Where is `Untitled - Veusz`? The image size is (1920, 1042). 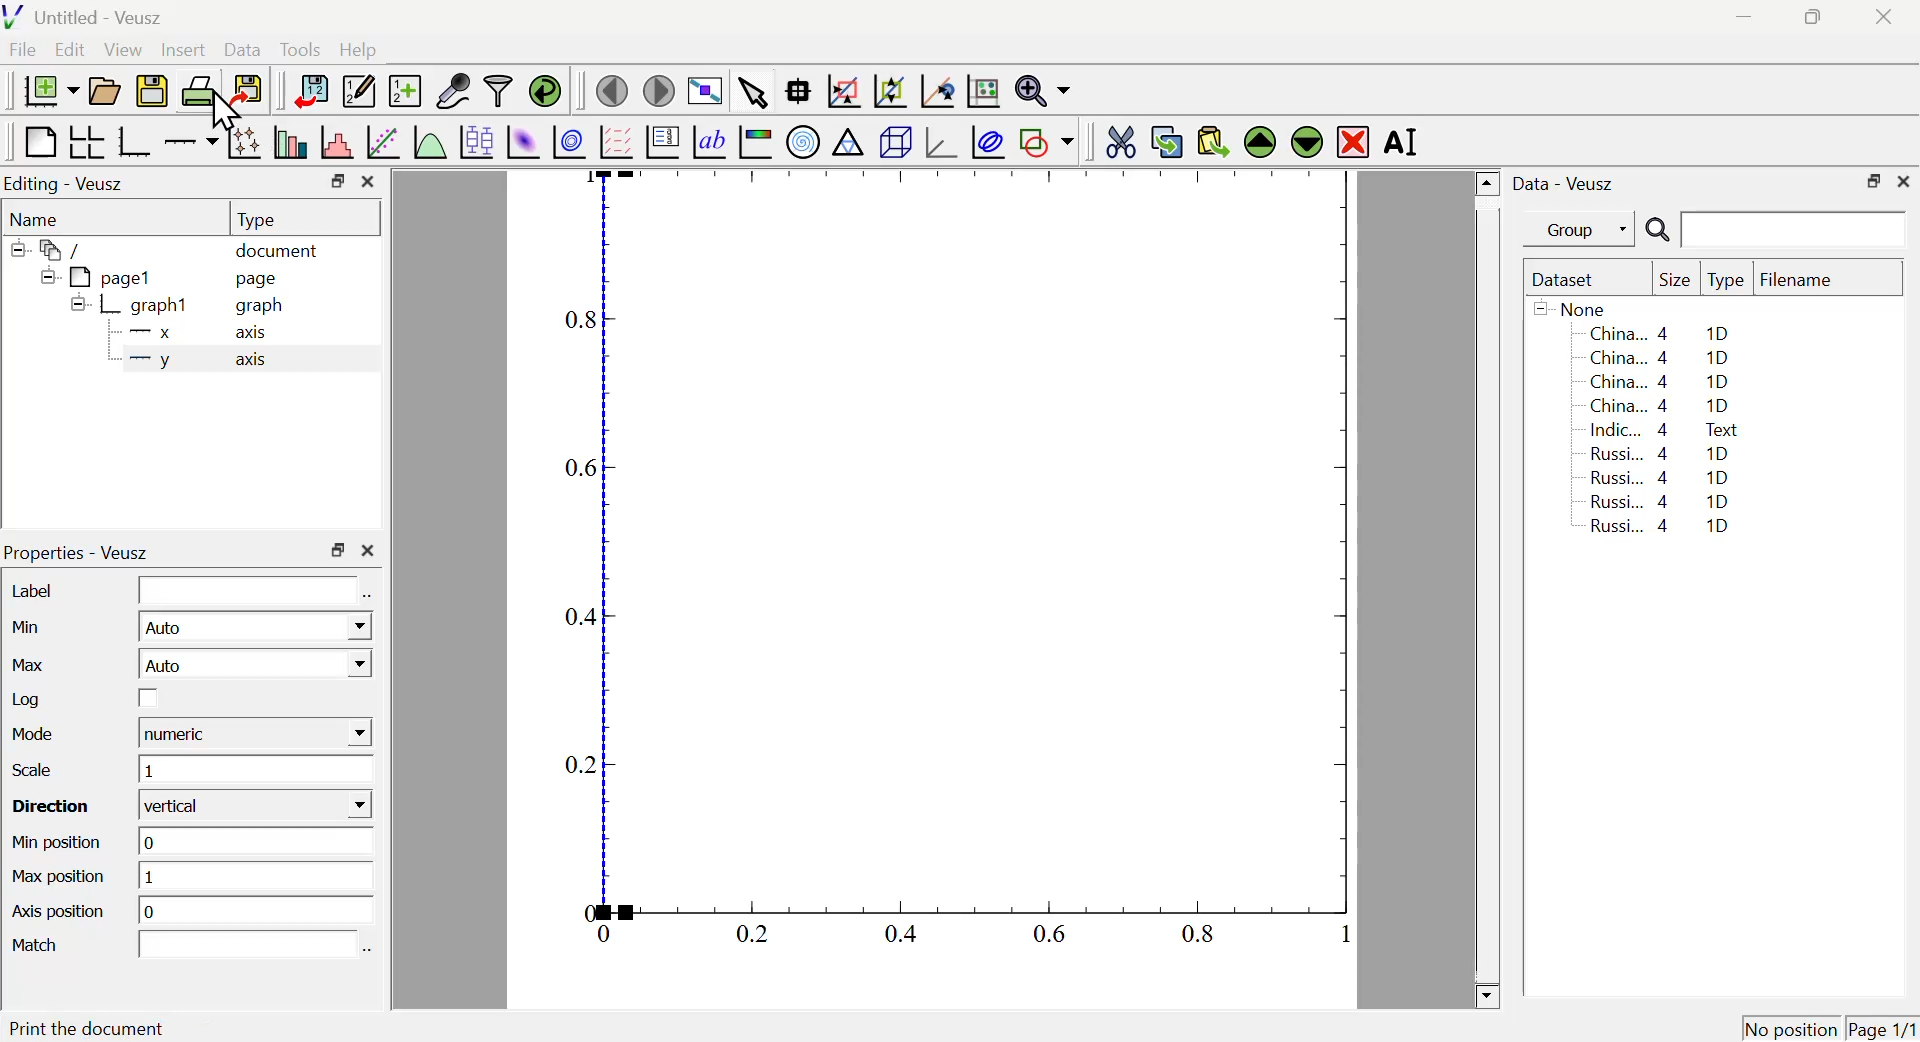 Untitled - Veusz is located at coordinates (88, 19).